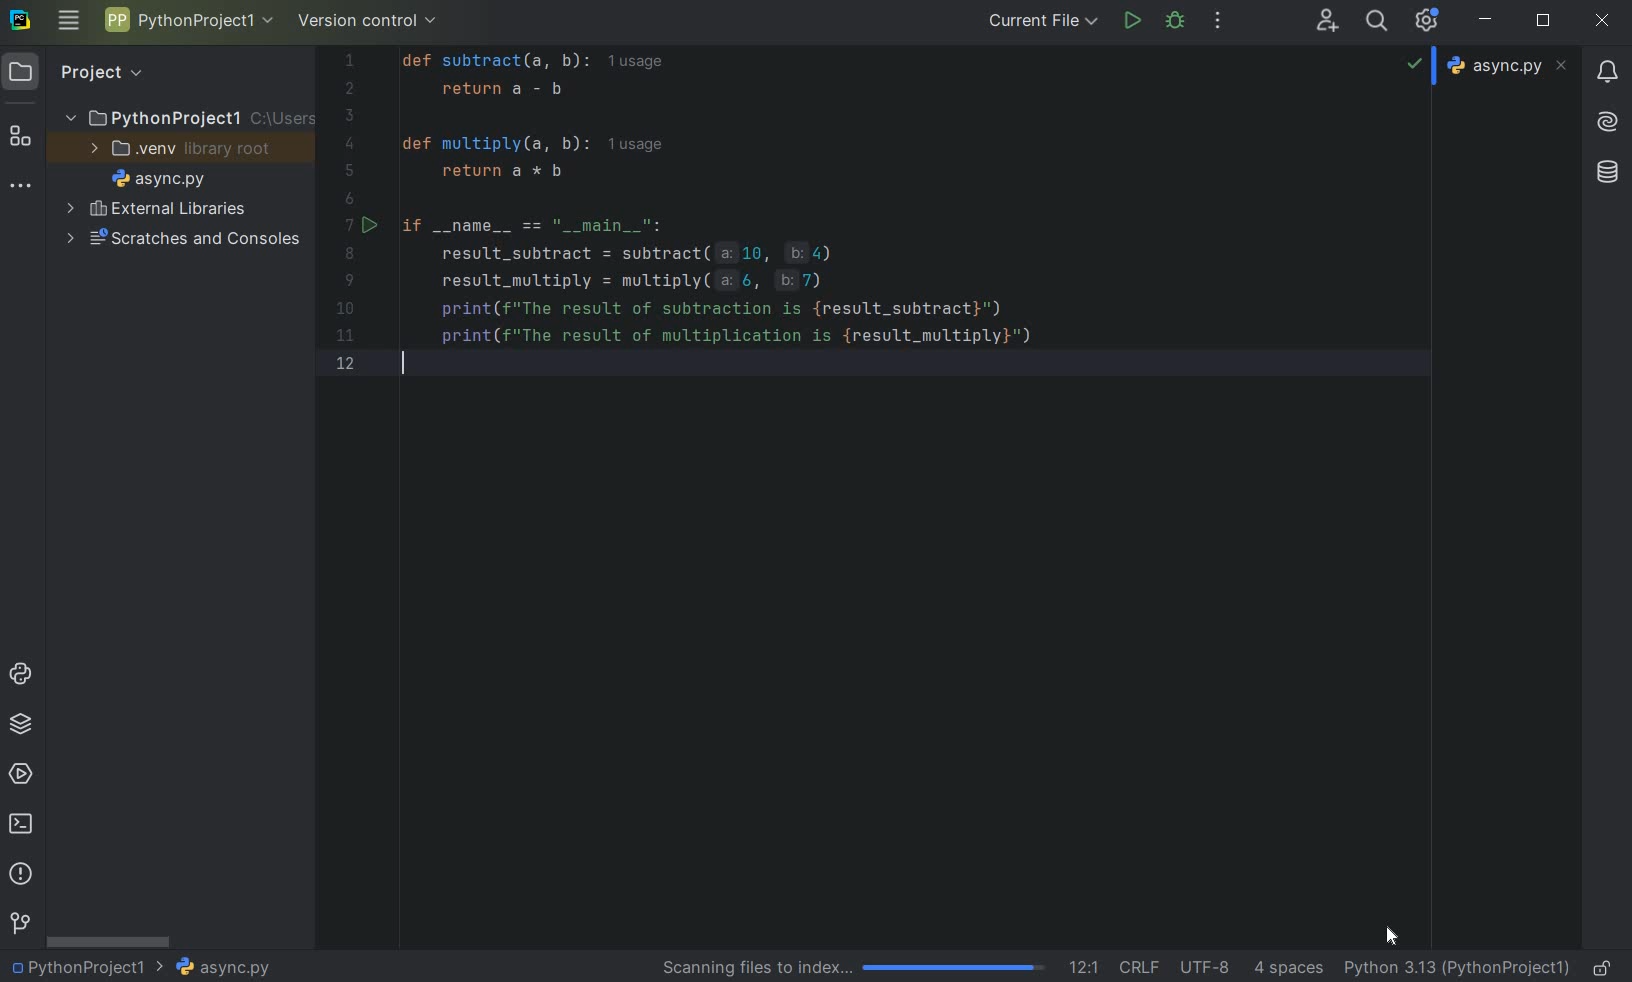 The image size is (1632, 982). What do you see at coordinates (1216, 22) in the screenshot?
I see `more actions` at bounding box center [1216, 22].